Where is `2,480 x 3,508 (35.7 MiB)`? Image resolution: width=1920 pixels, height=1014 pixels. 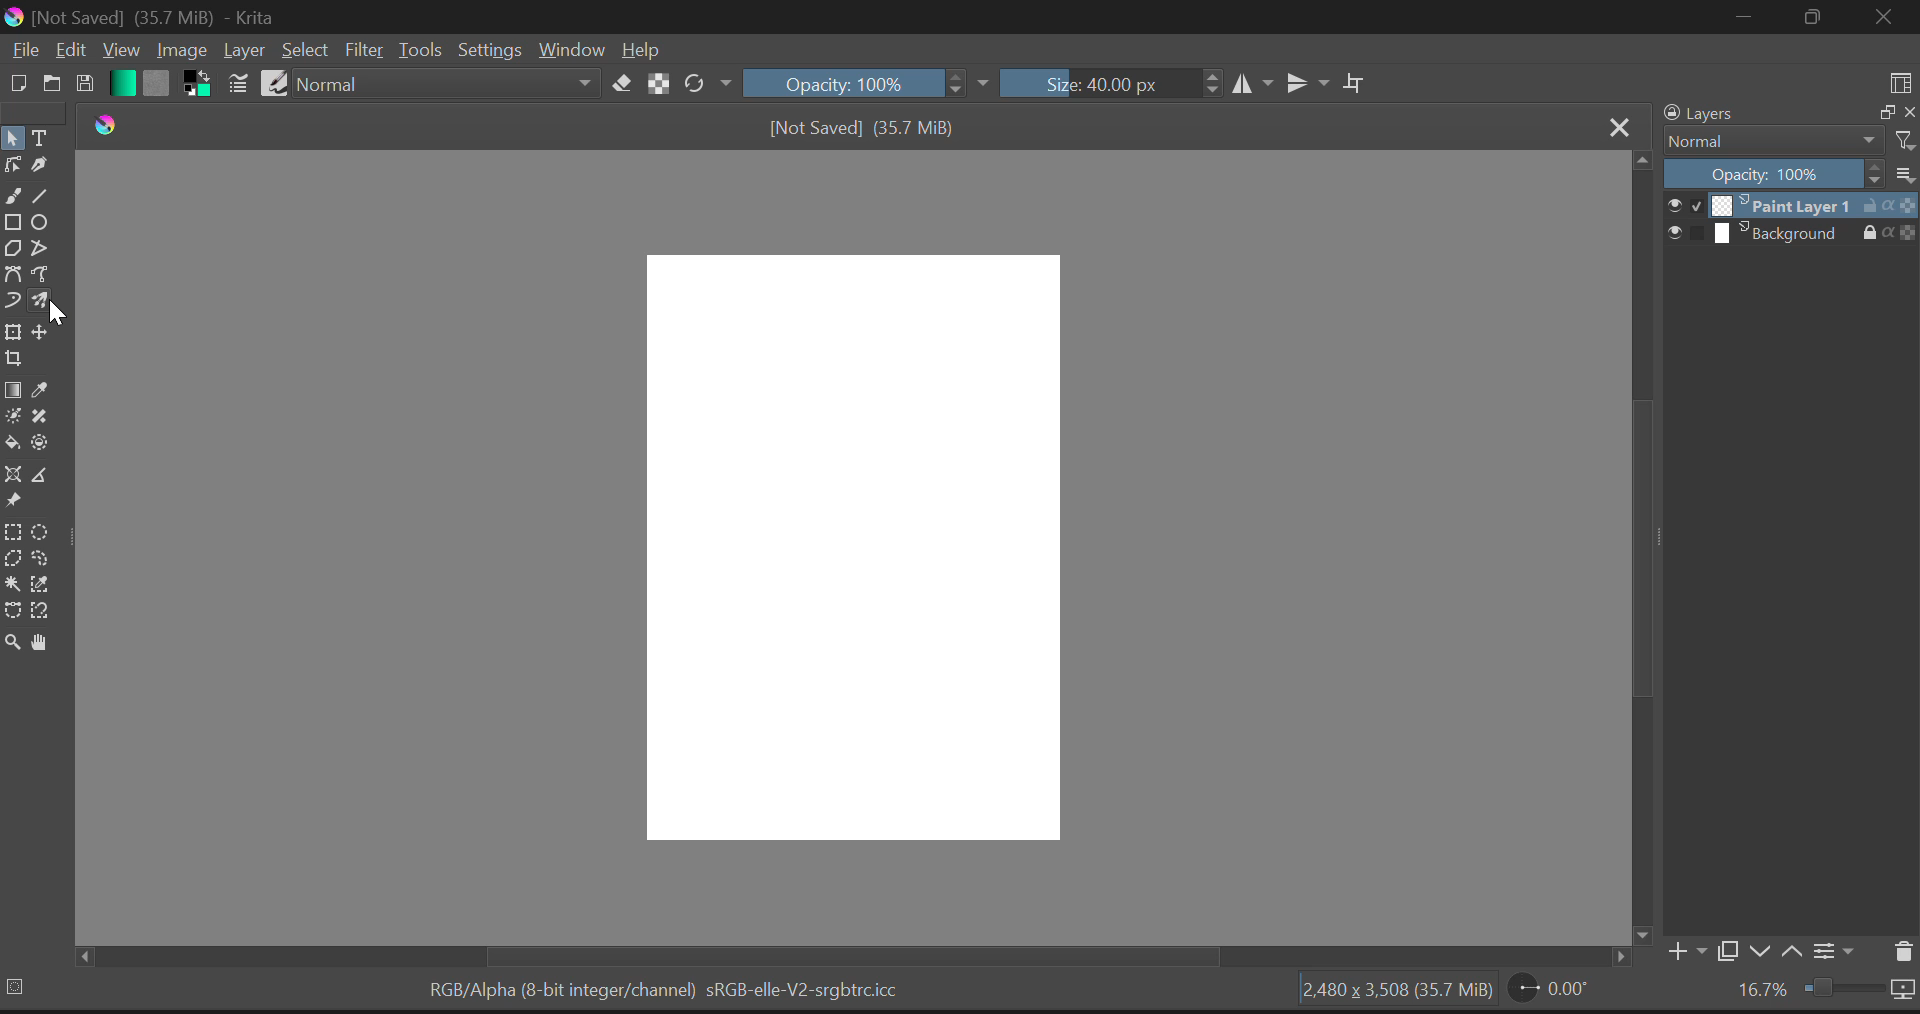 2,480 x 3,508 (35.7 MiB) is located at coordinates (1402, 992).